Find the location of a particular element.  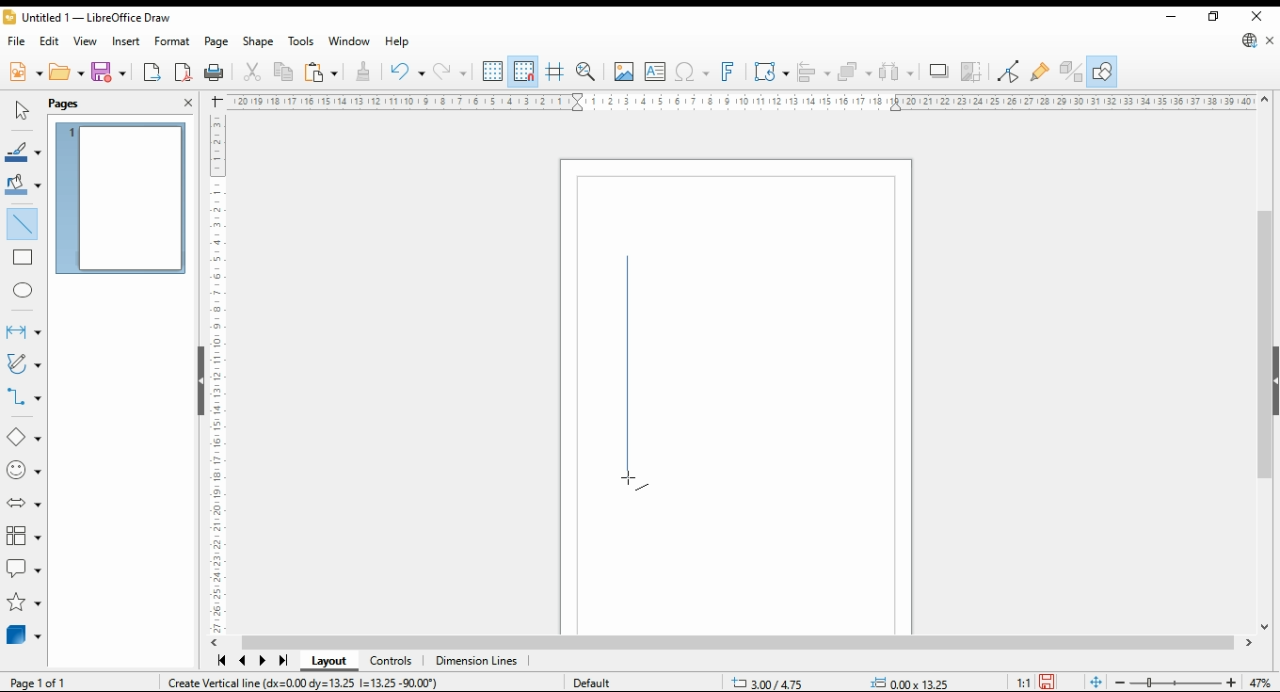

page 1 of 1 is located at coordinates (38, 680).